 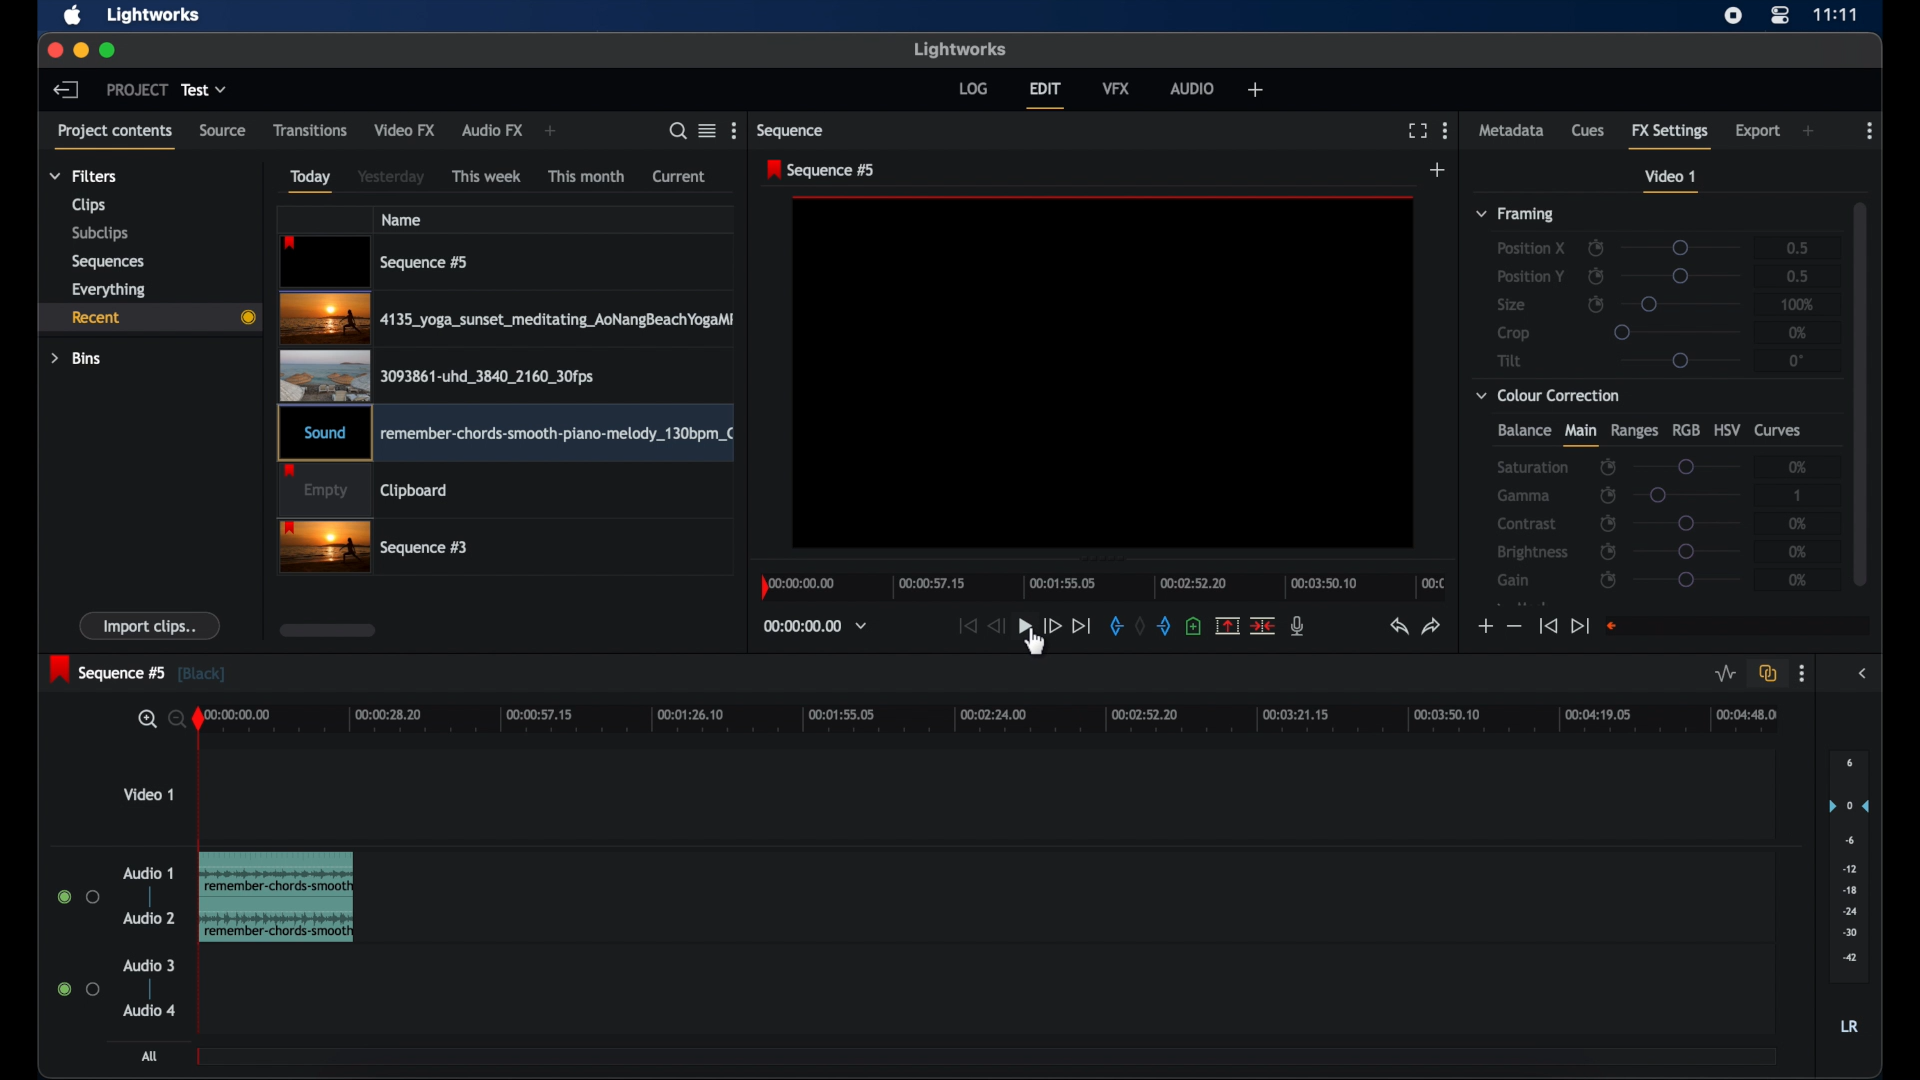 What do you see at coordinates (148, 793) in the screenshot?
I see `video 1` at bounding box center [148, 793].